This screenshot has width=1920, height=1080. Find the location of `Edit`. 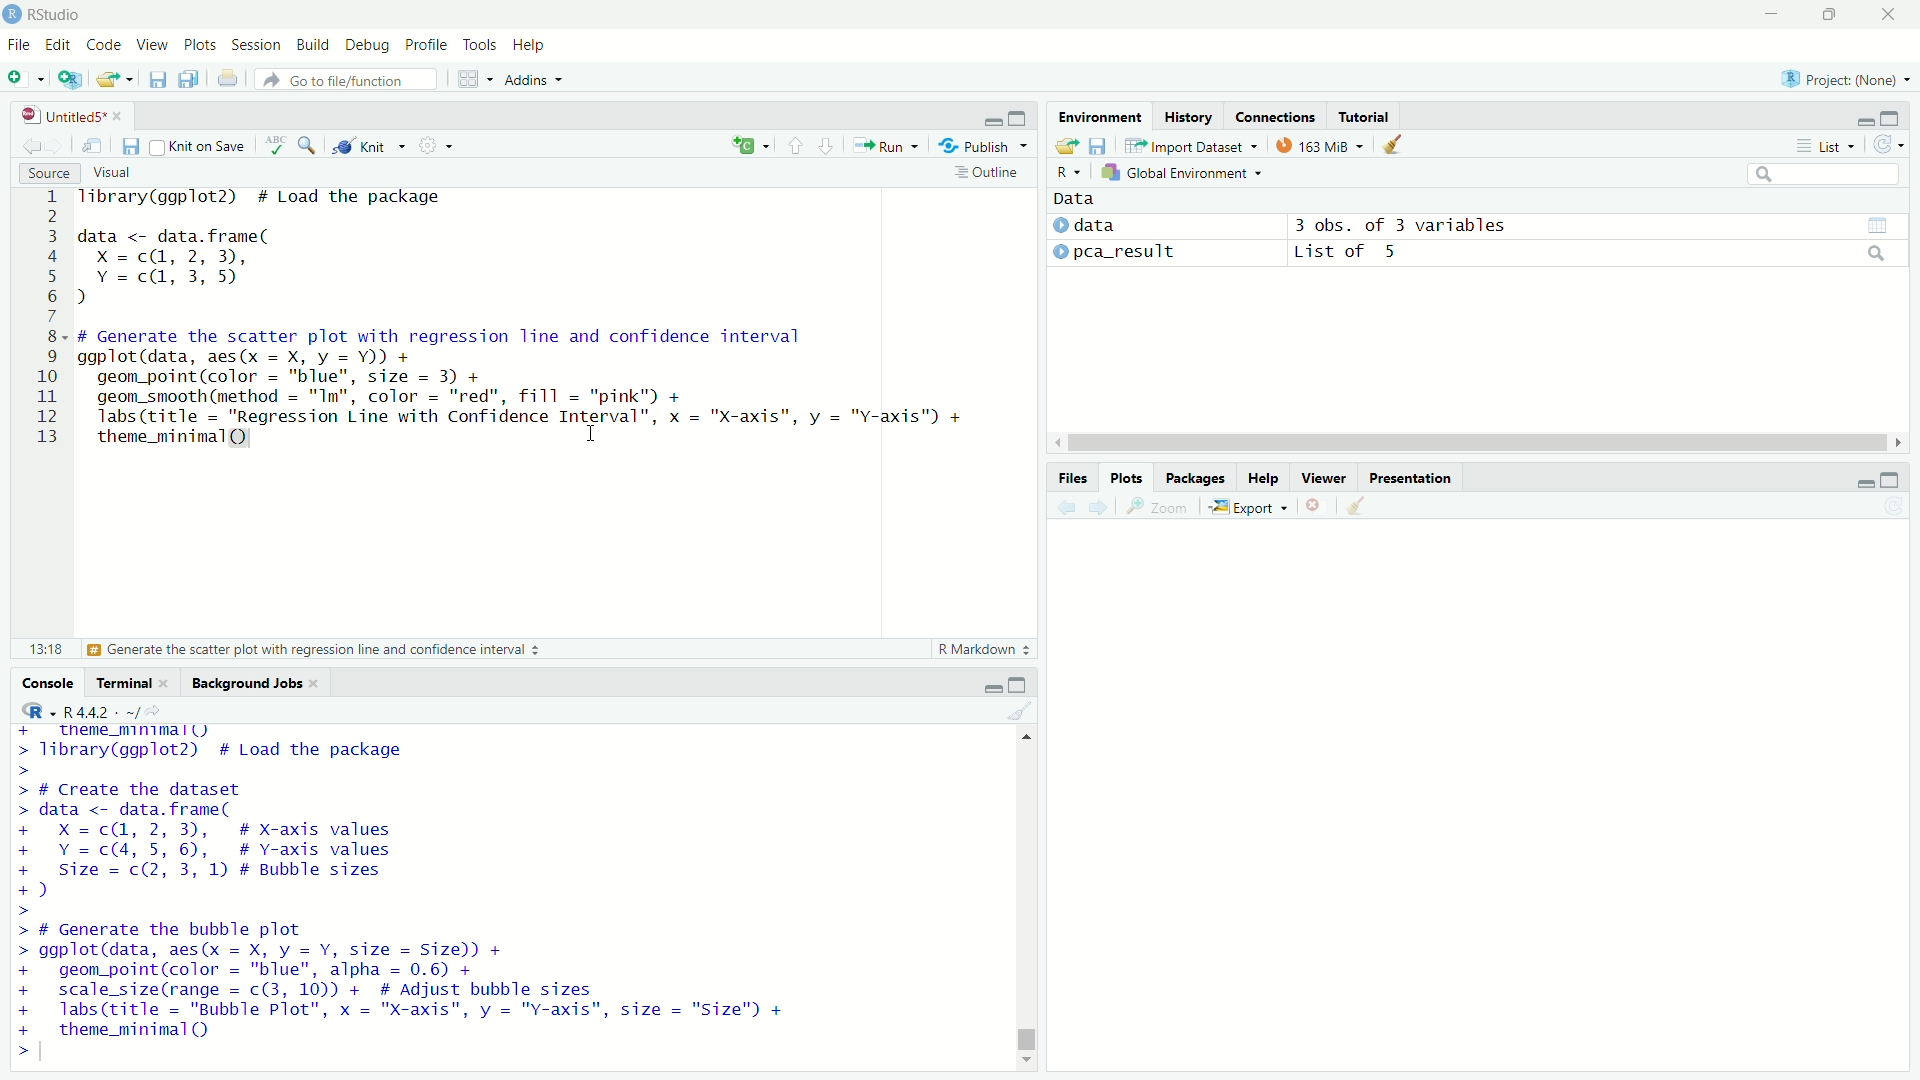

Edit is located at coordinates (58, 44).